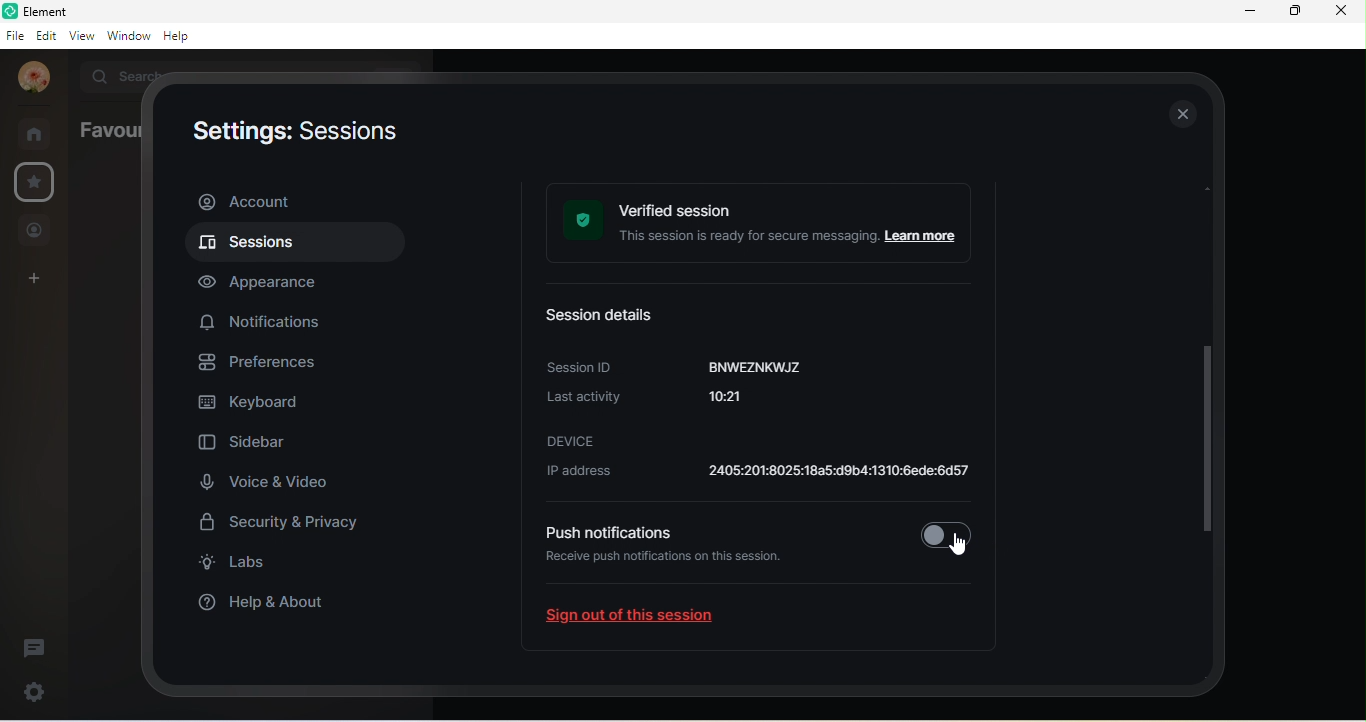 This screenshot has width=1366, height=722. I want to click on voice and video, so click(265, 481).